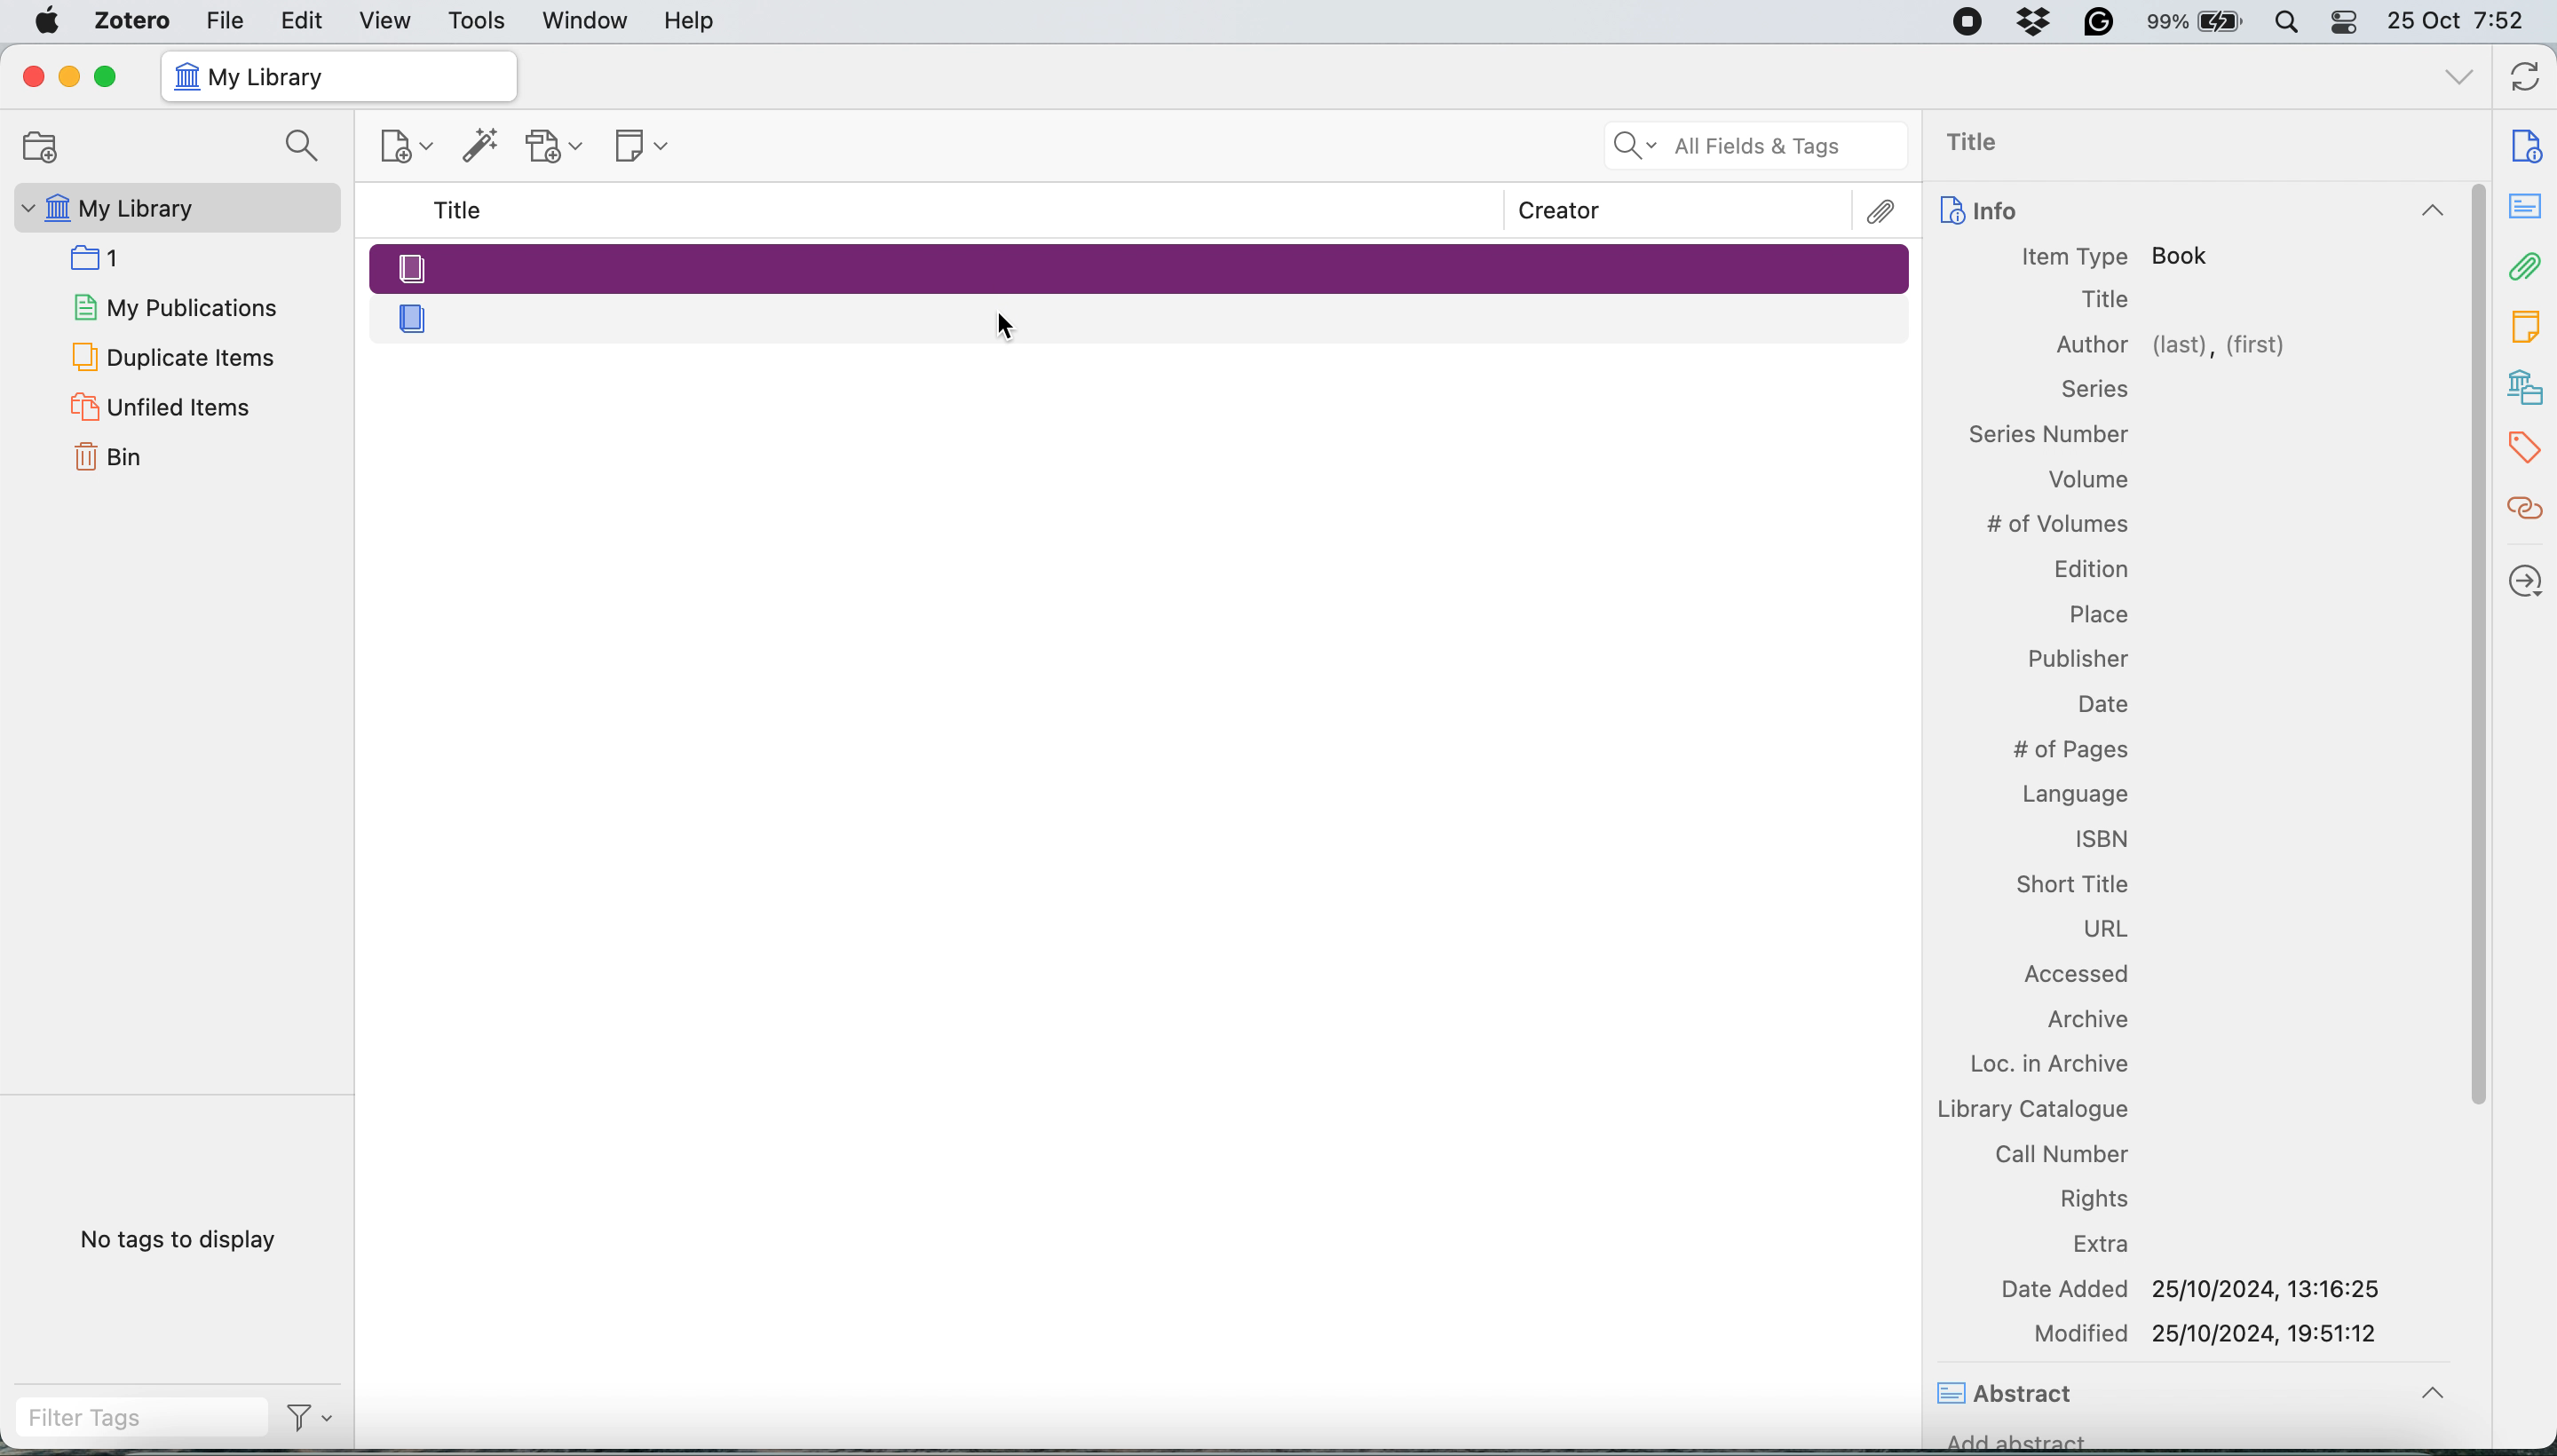 The height and width of the screenshot is (1456, 2557). Describe the element at coordinates (2092, 389) in the screenshot. I see `` at that location.